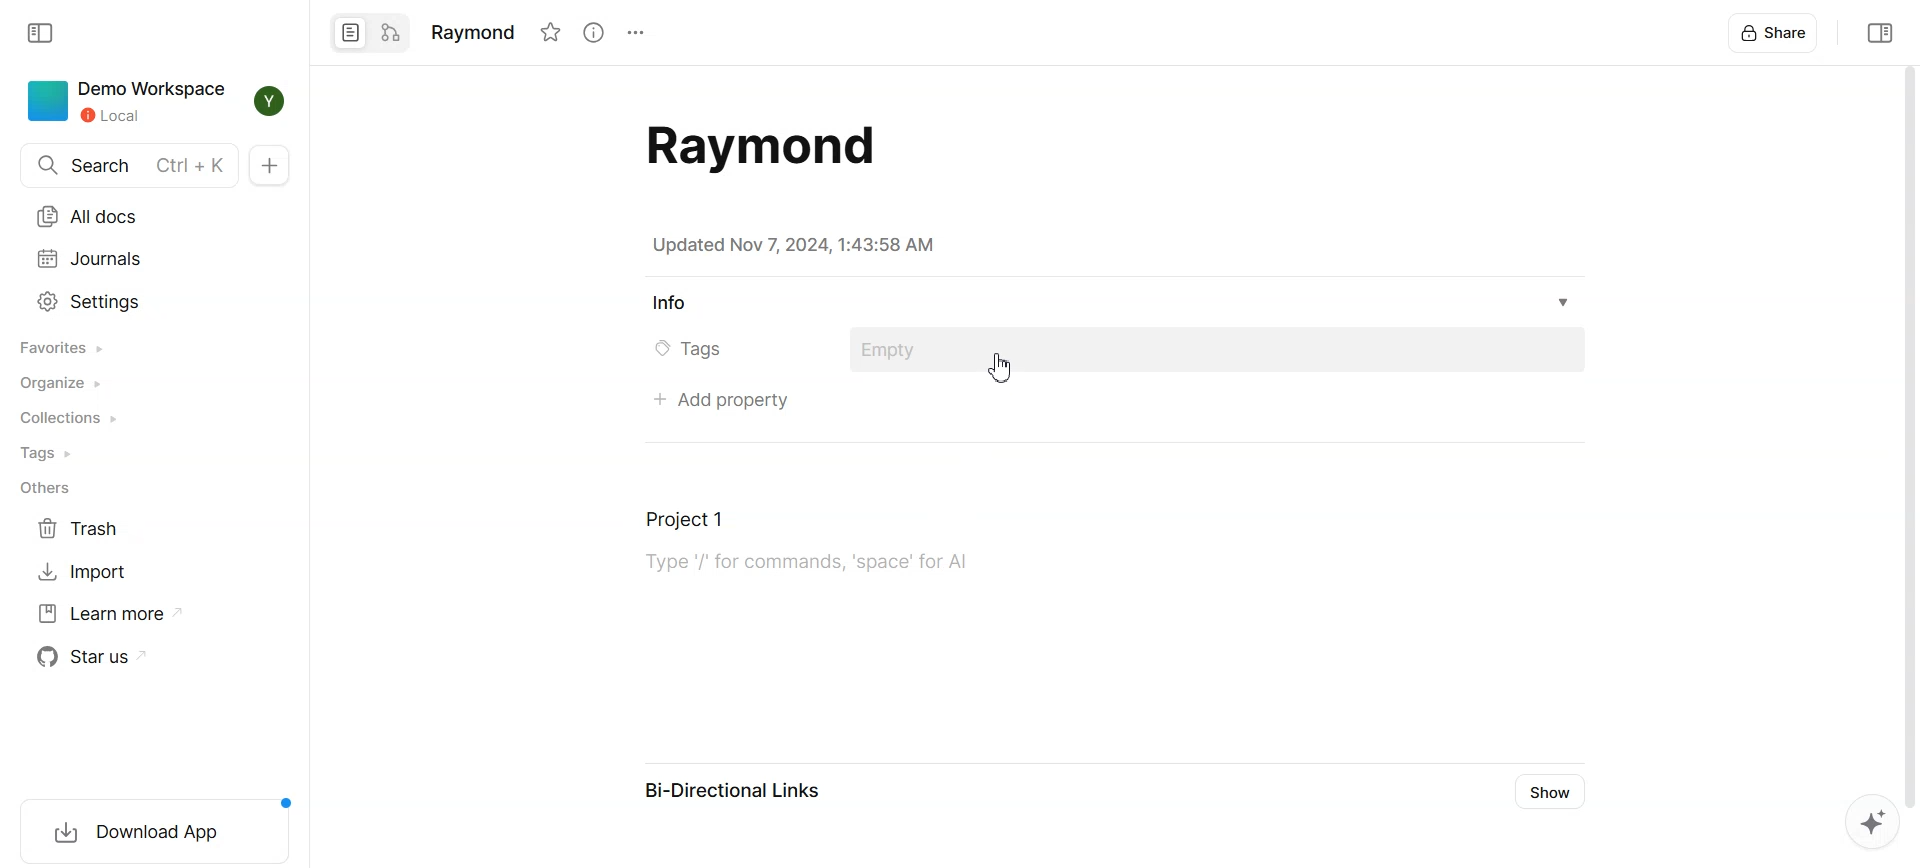  Describe the element at coordinates (1000, 370) in the screenshot. I see `Cursor` at that location.